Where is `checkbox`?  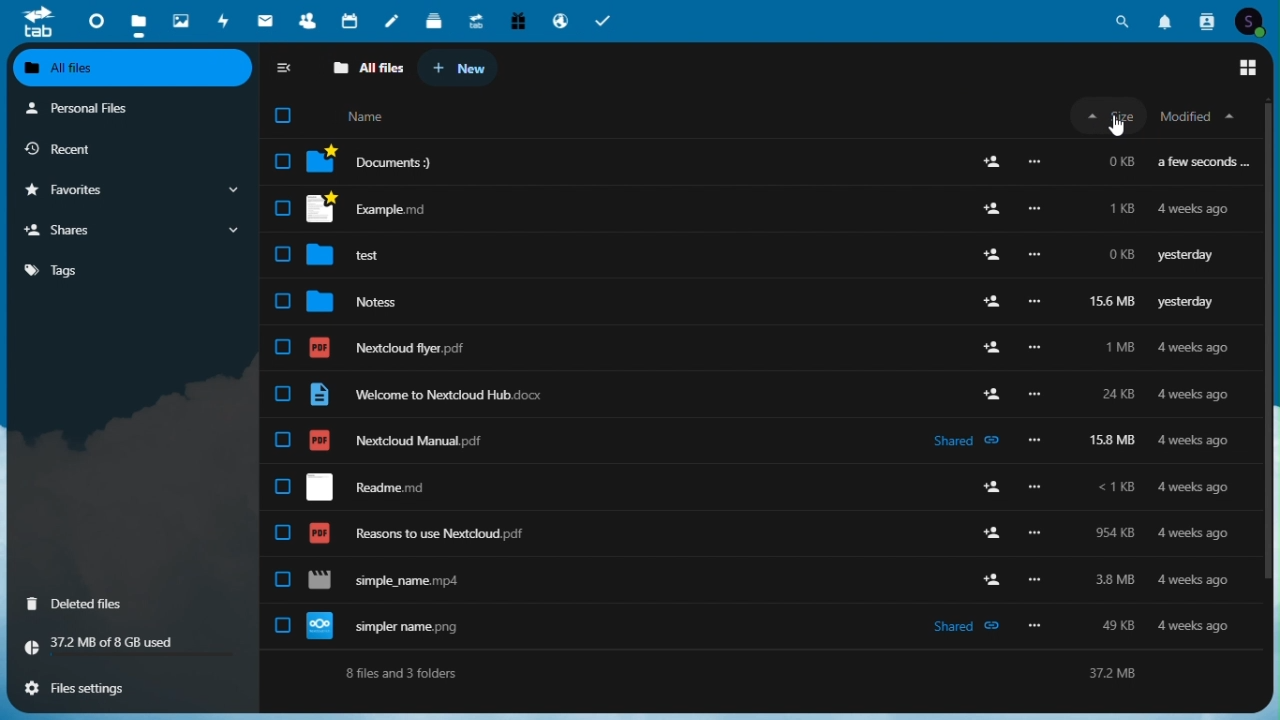 checkbox is located at coordinates (286, 116).